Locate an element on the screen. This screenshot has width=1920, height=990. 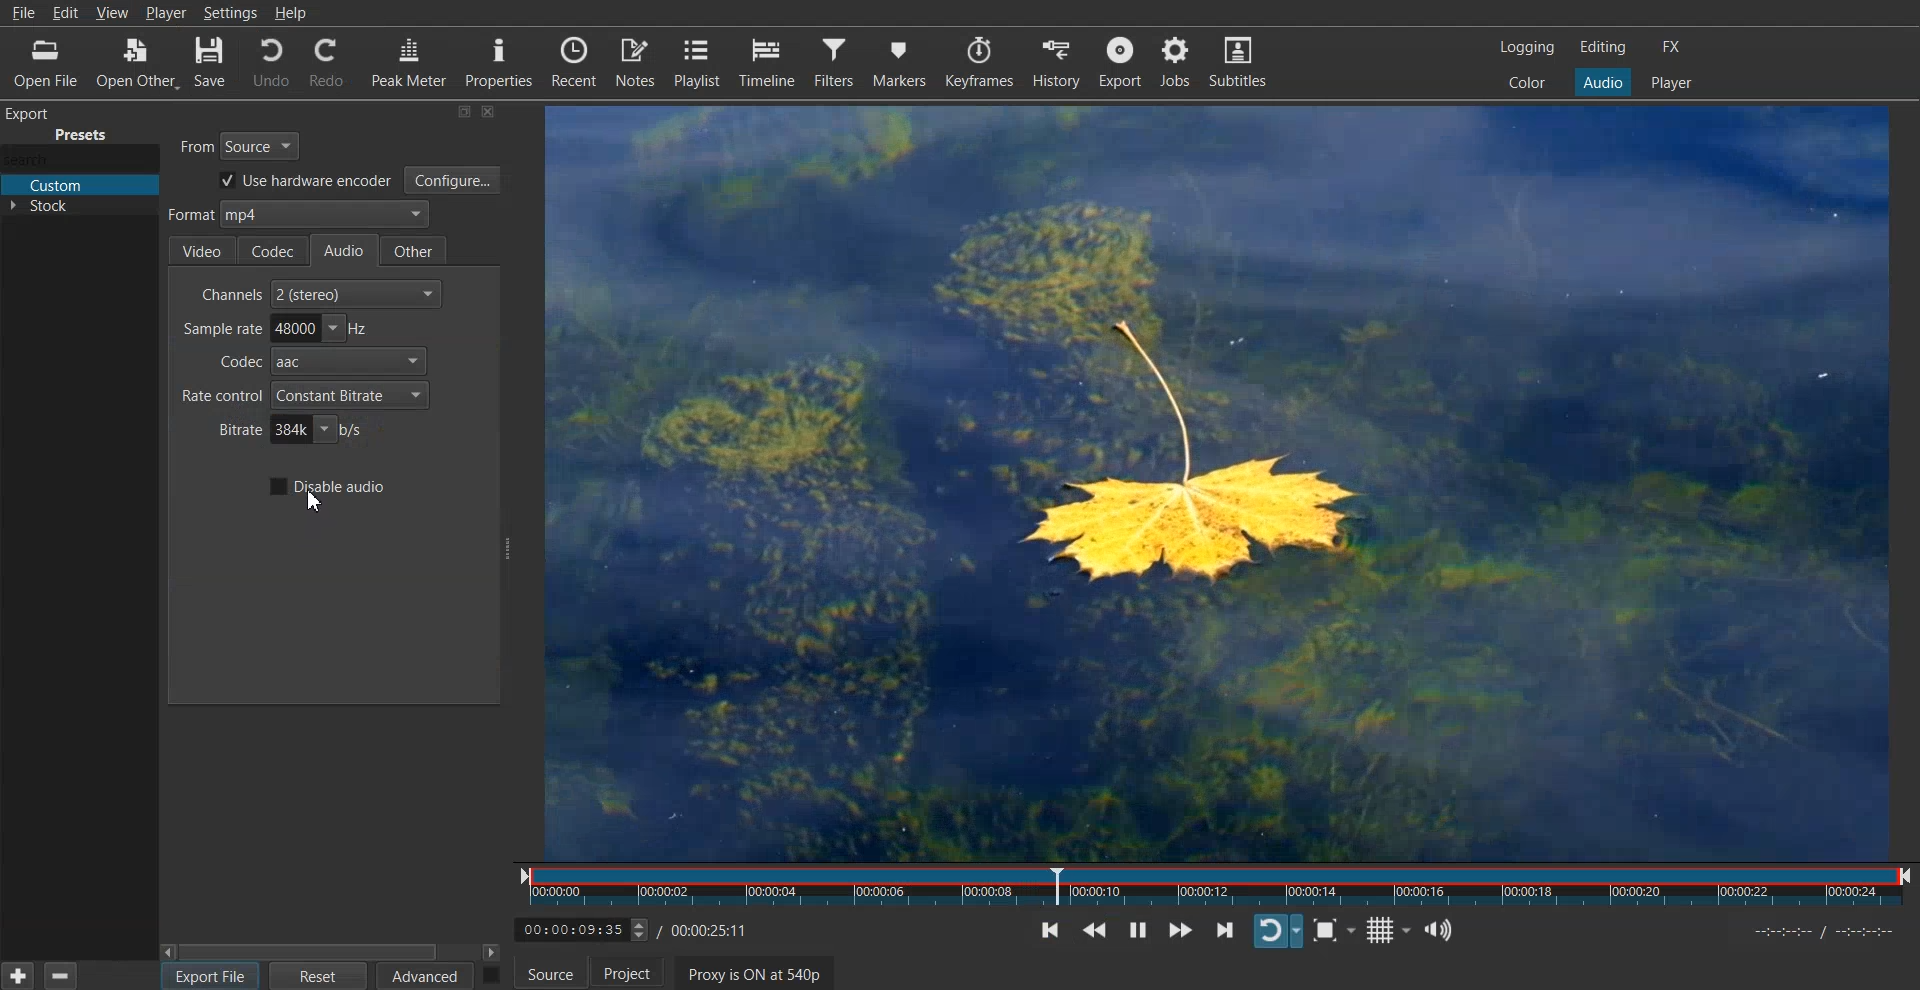
Toggle play or pause is located at coordinates (1143, 930).